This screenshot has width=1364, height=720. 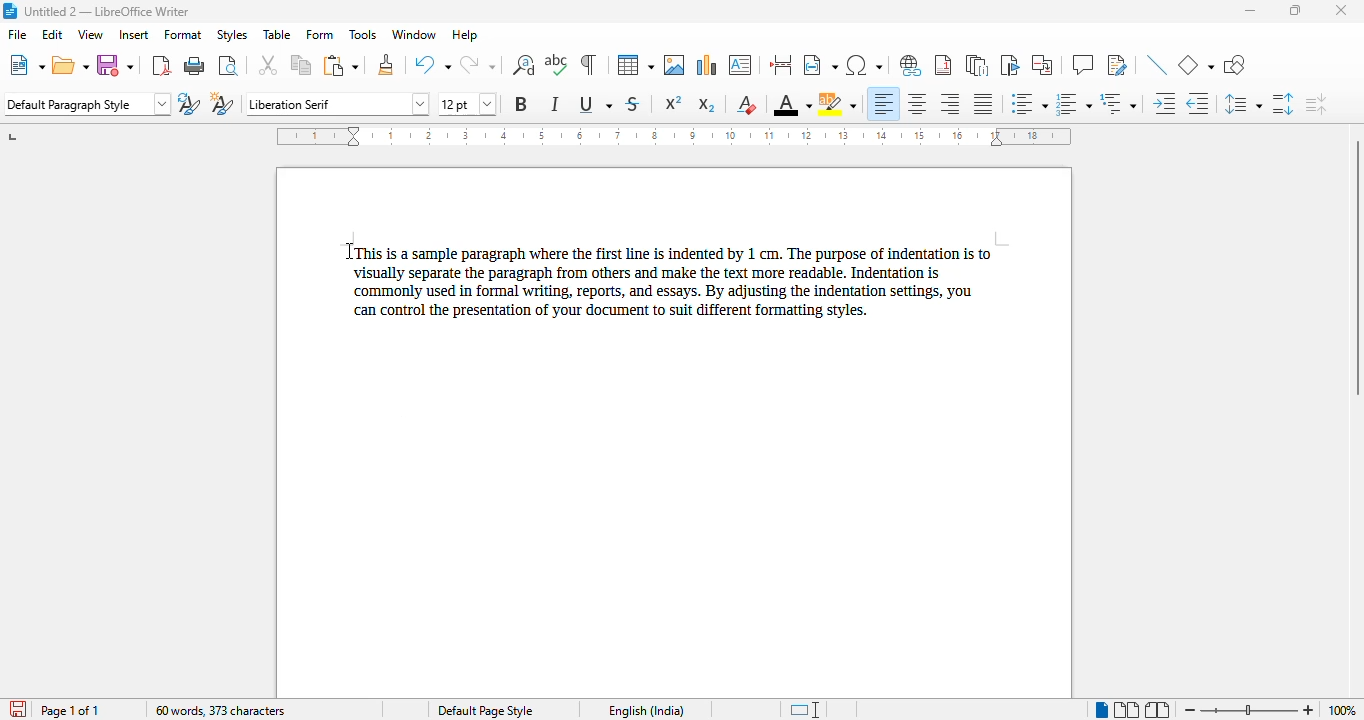 What do you see at coordinates (26, 64) in the screenshot?
I see `new` at bounding box center [26, 64].